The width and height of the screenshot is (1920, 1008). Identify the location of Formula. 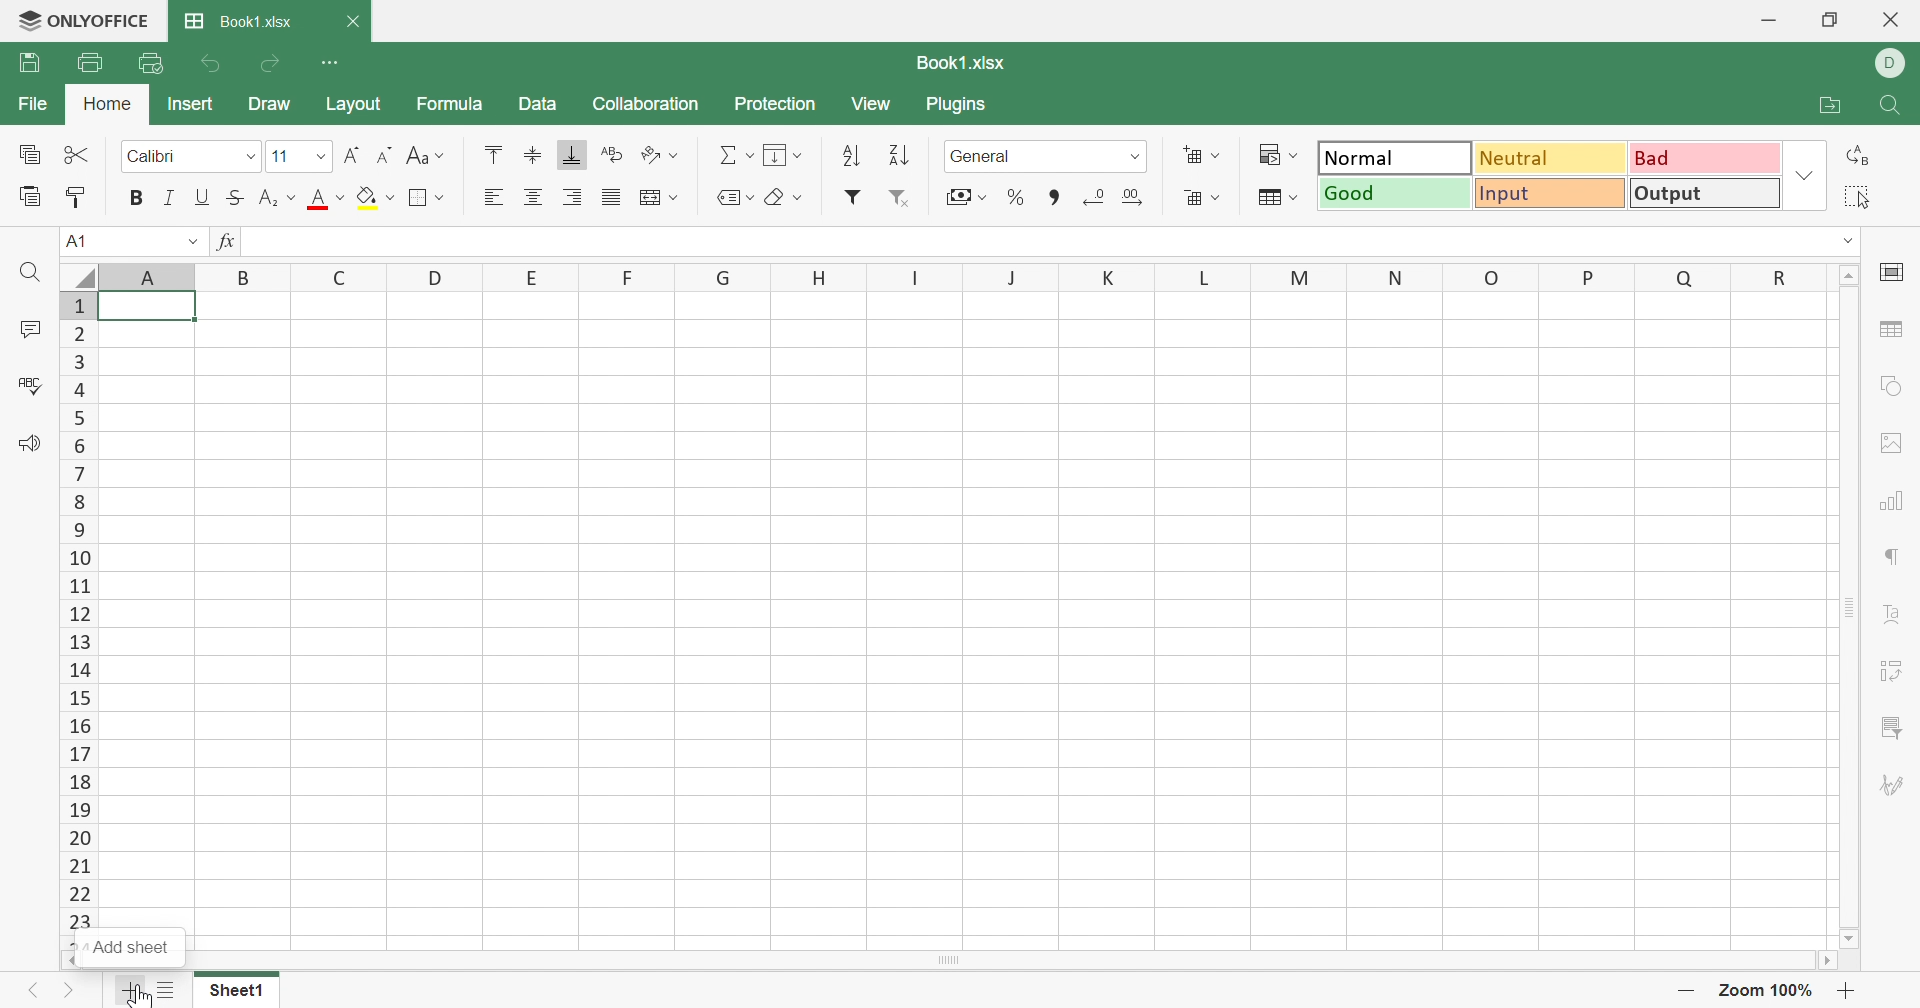
(451, 106).